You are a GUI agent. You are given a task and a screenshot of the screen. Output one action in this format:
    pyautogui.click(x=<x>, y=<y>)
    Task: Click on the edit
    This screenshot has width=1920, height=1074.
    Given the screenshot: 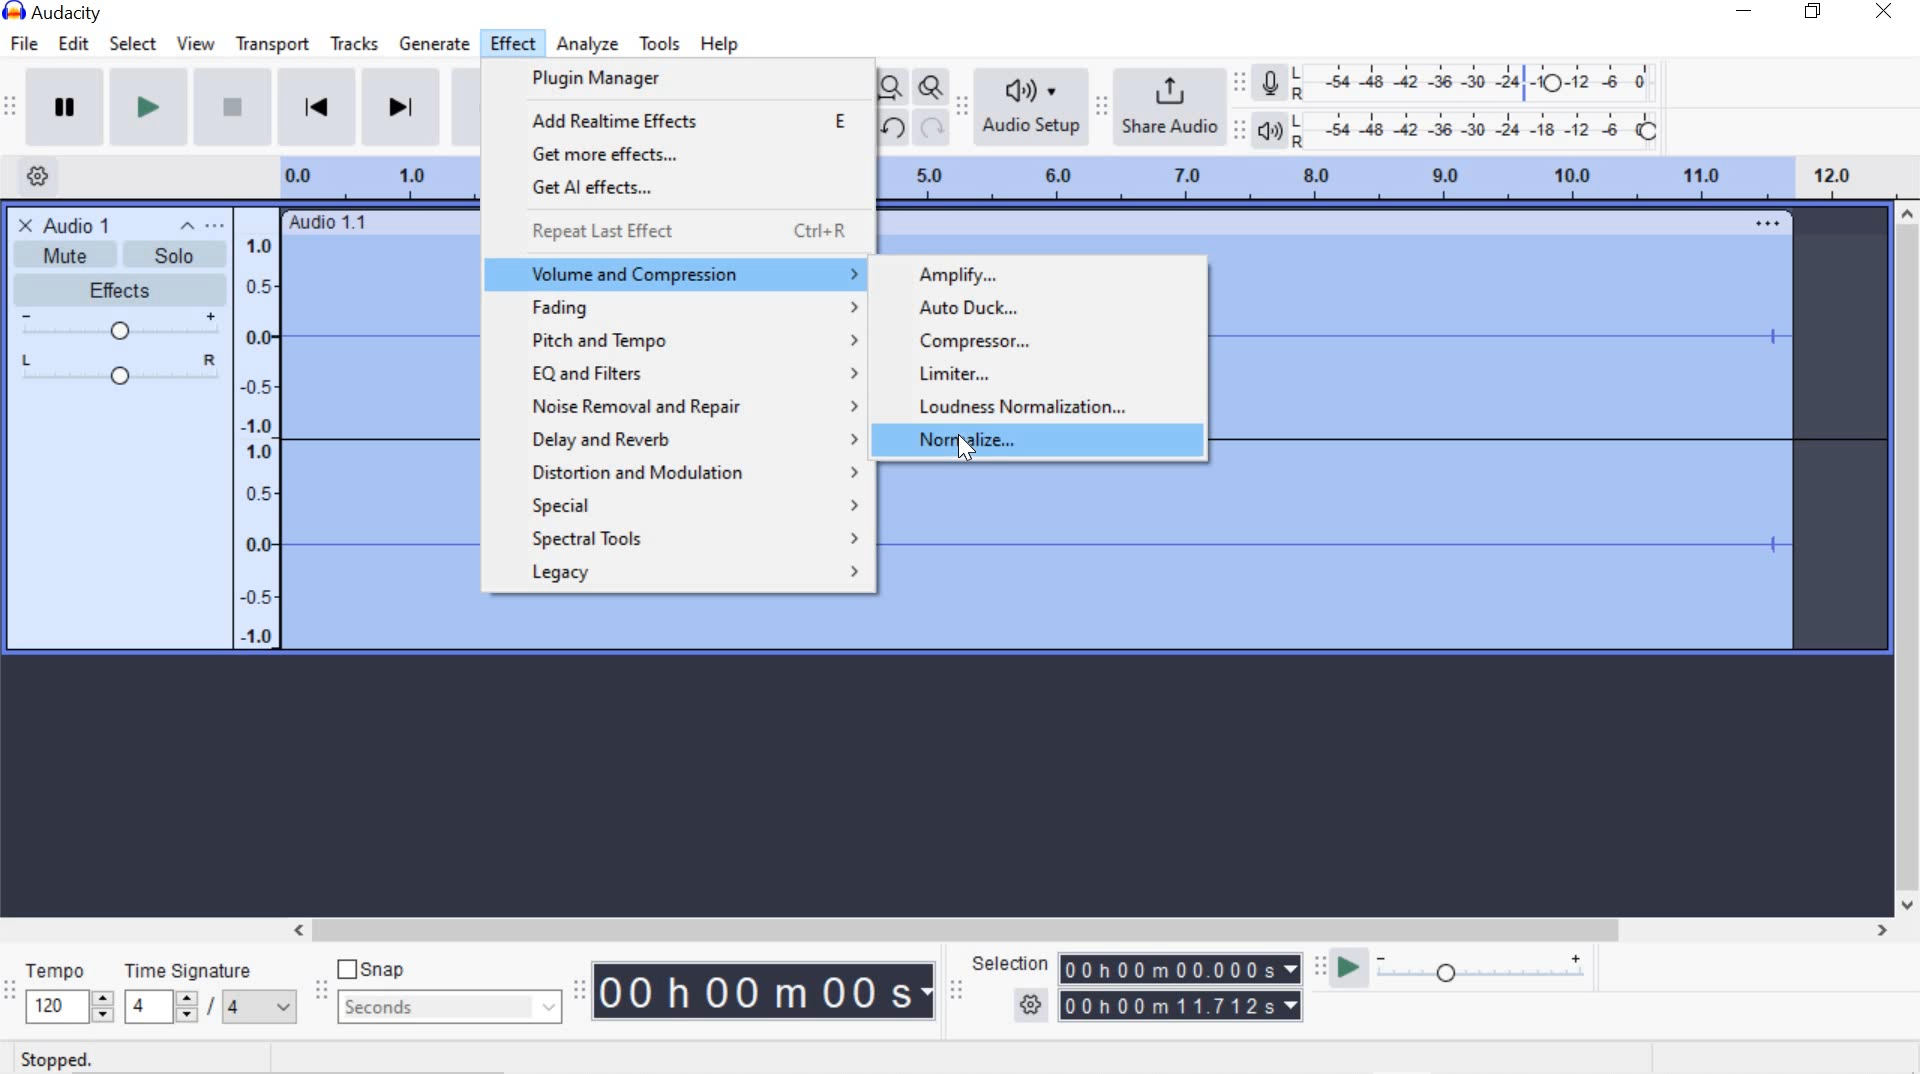 What is the action you would take?
    pyautogui.click(x=73, y=43)
    